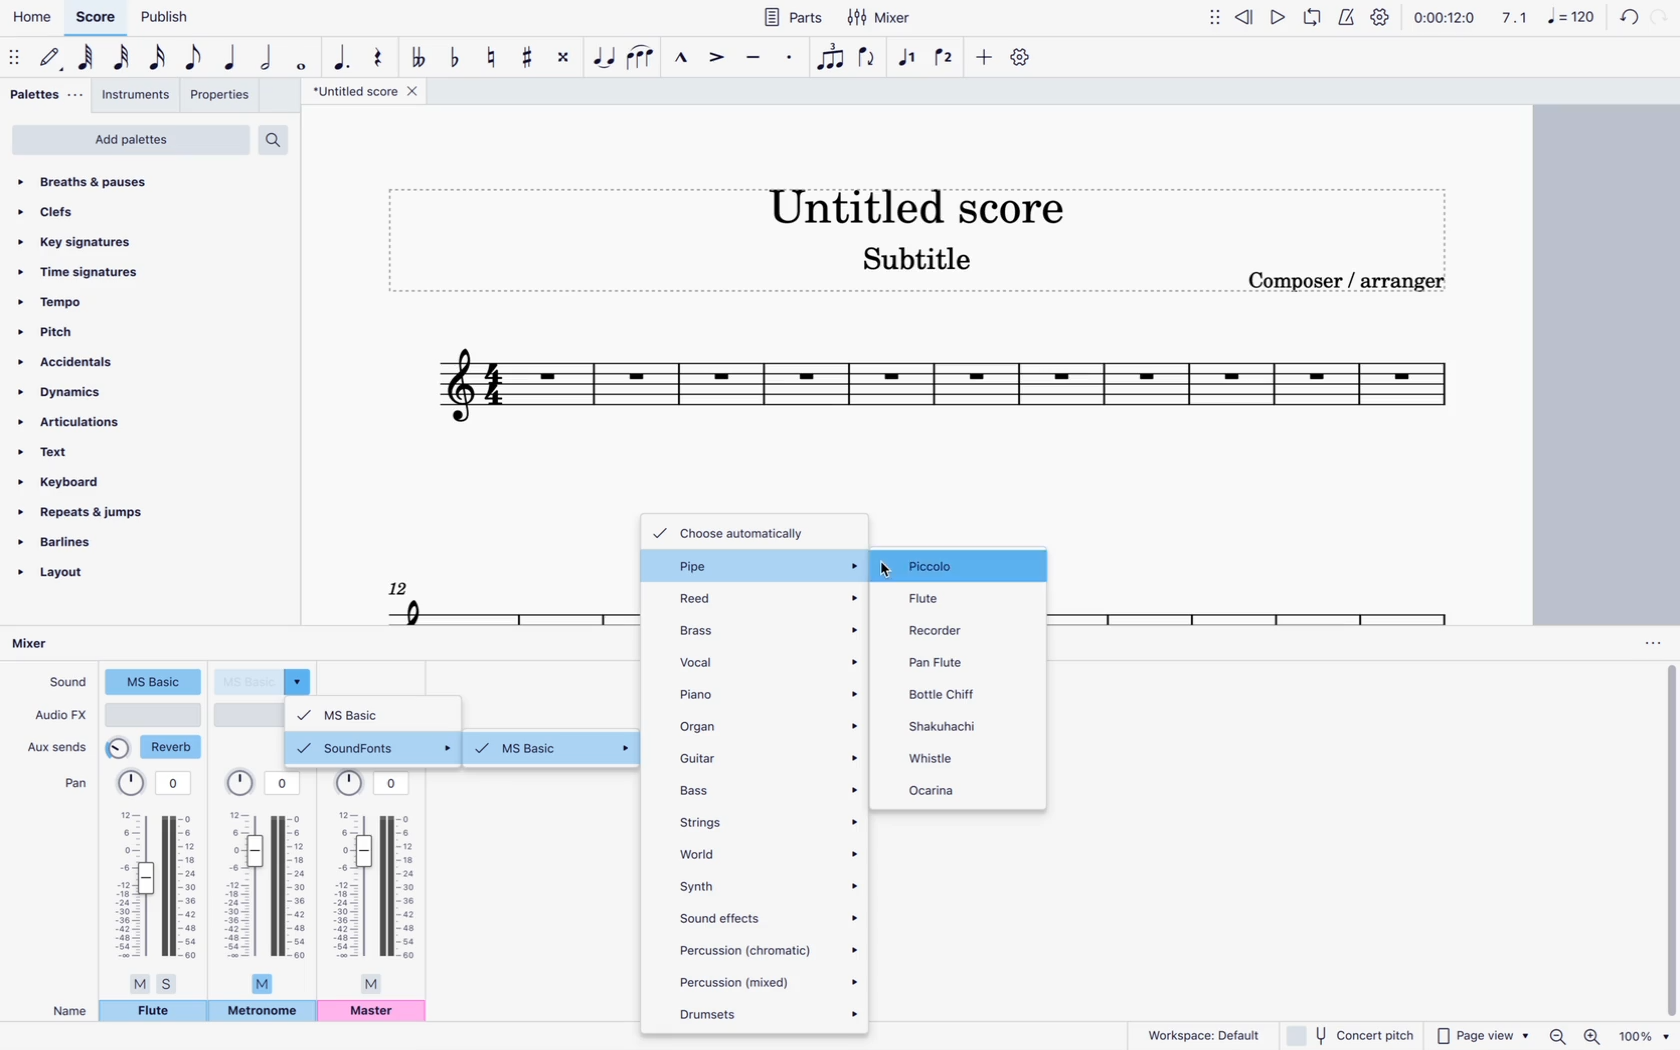 This screenshot has height=1050, width=1680. Describe the element at coordinates (377, 52) in the screenshot. I see `rest` at that location.